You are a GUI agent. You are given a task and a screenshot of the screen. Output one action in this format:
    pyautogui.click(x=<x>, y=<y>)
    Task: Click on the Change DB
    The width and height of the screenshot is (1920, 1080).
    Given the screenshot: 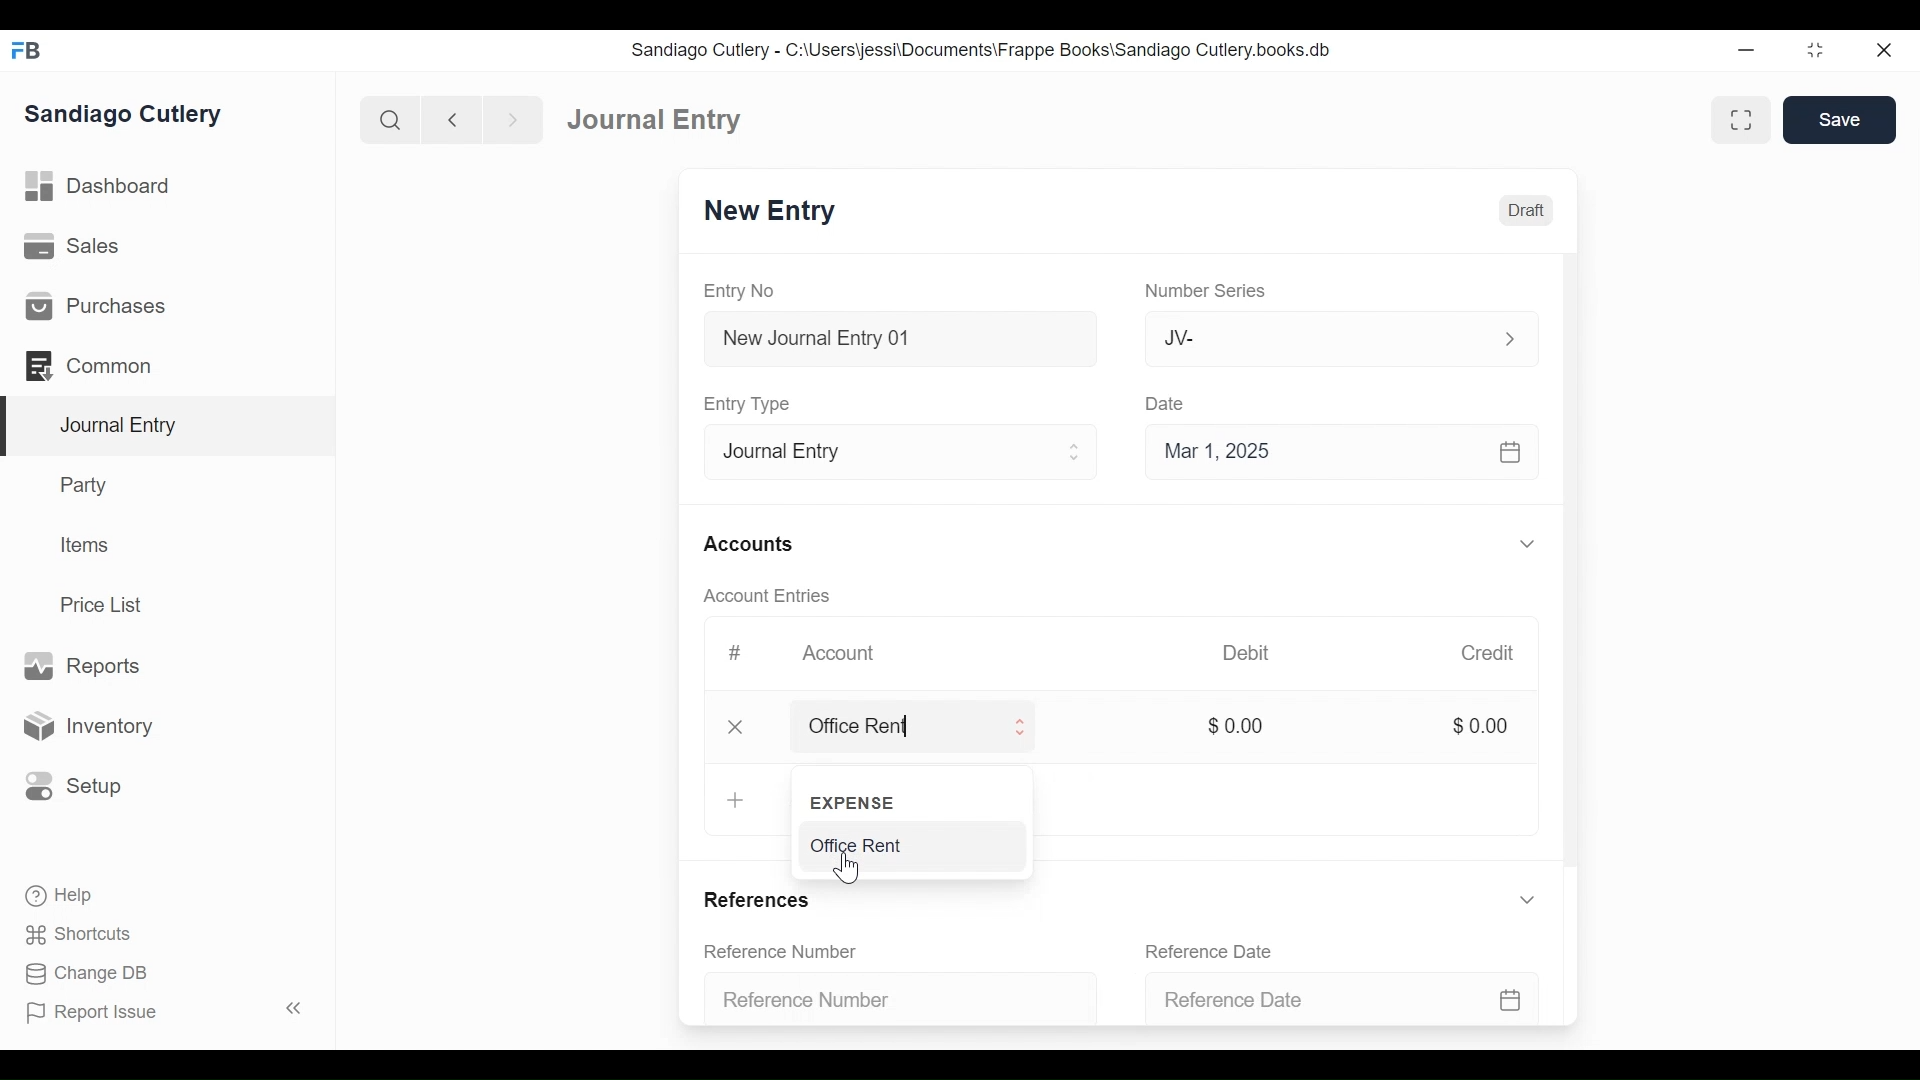 What is the action you would take?
    pyautogui.click(x=78, y=975)
    